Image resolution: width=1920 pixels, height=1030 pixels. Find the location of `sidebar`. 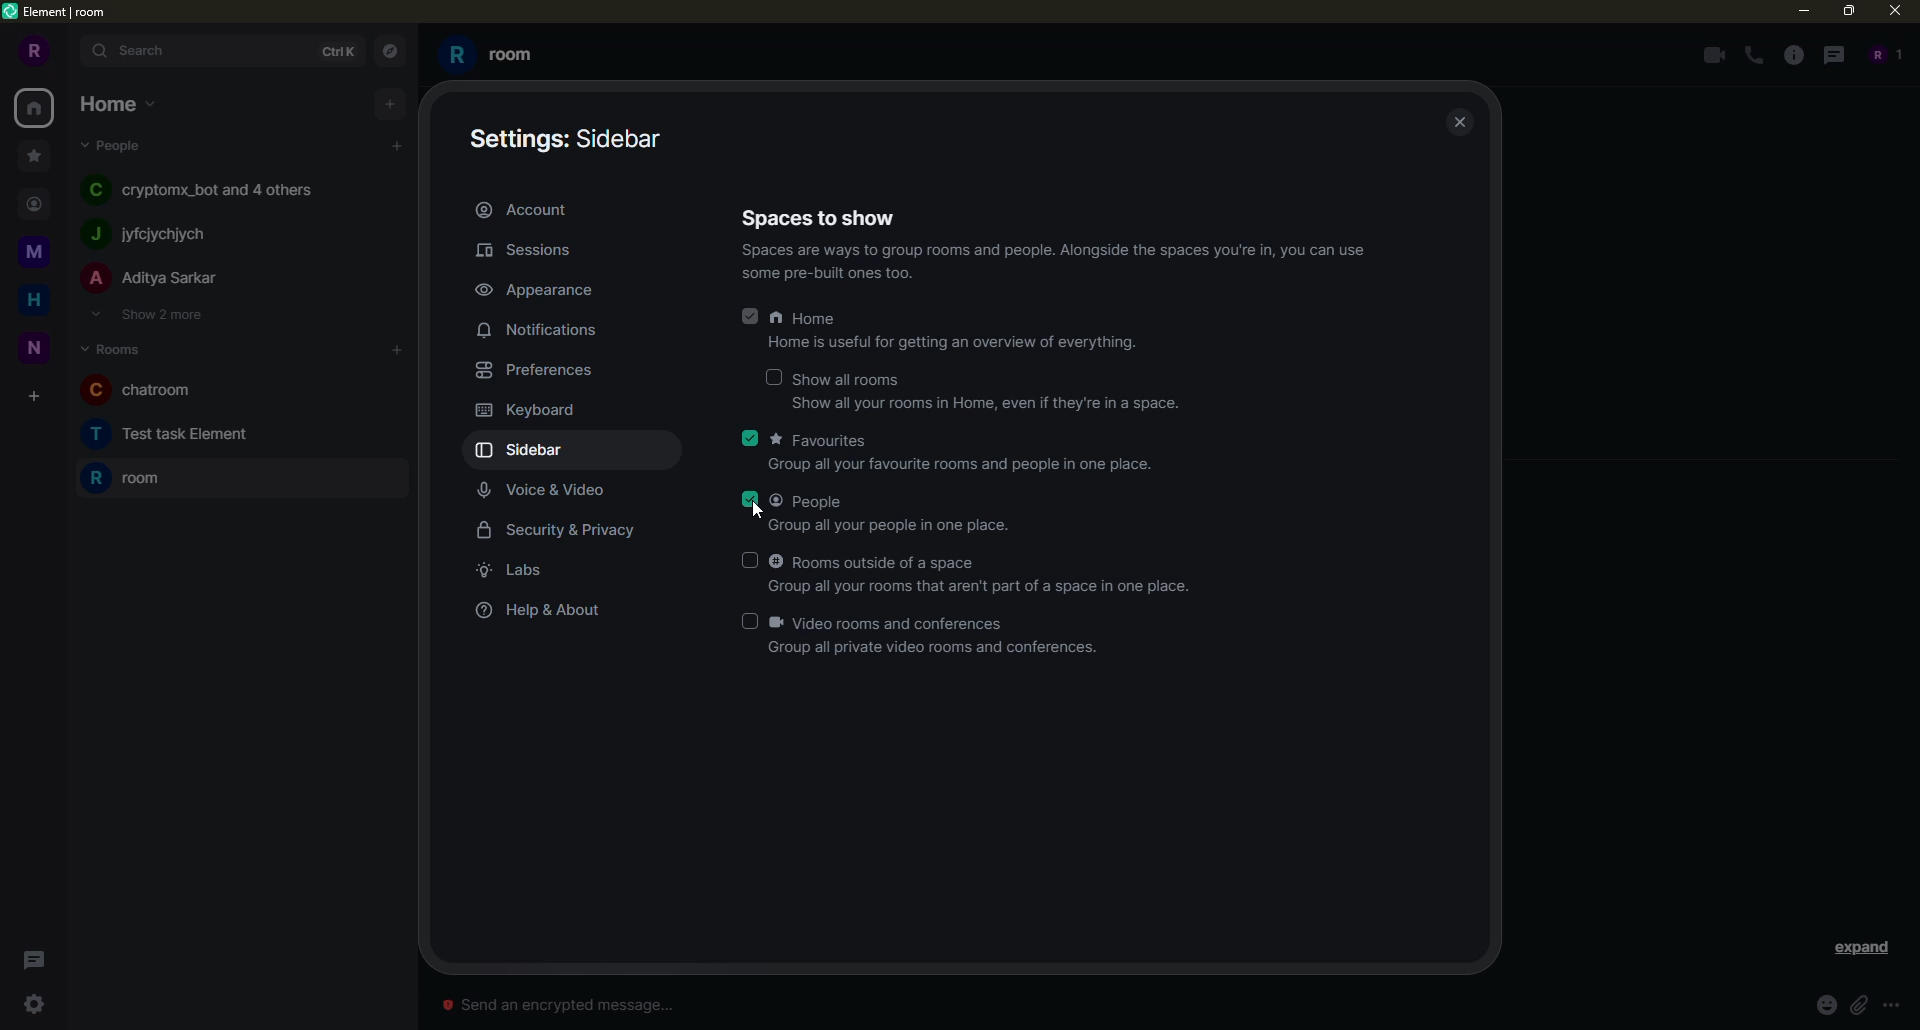

sidebar is located at coordinates (570, 138).